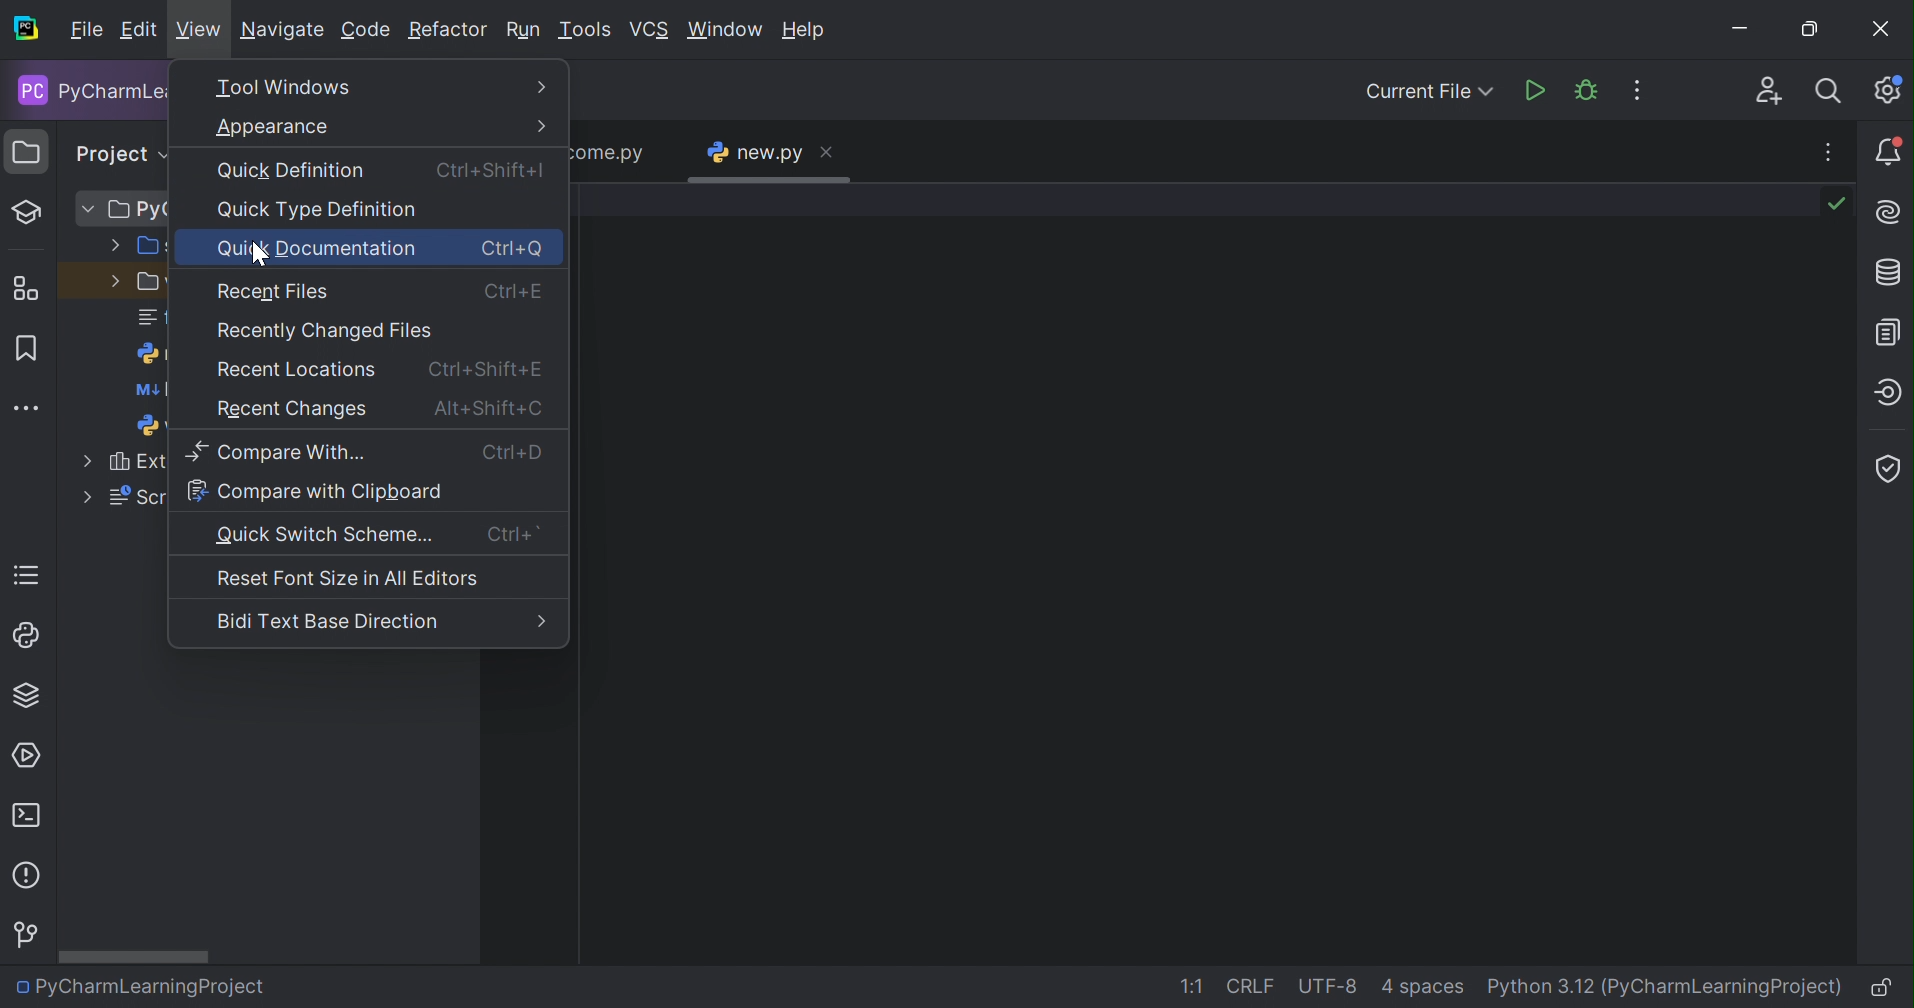 Image resolution: width=1914 pixels, height=1008 pixels. Describe the element at coordinates (1251, 987) in the screenshot. I see `CRLF` at that location.